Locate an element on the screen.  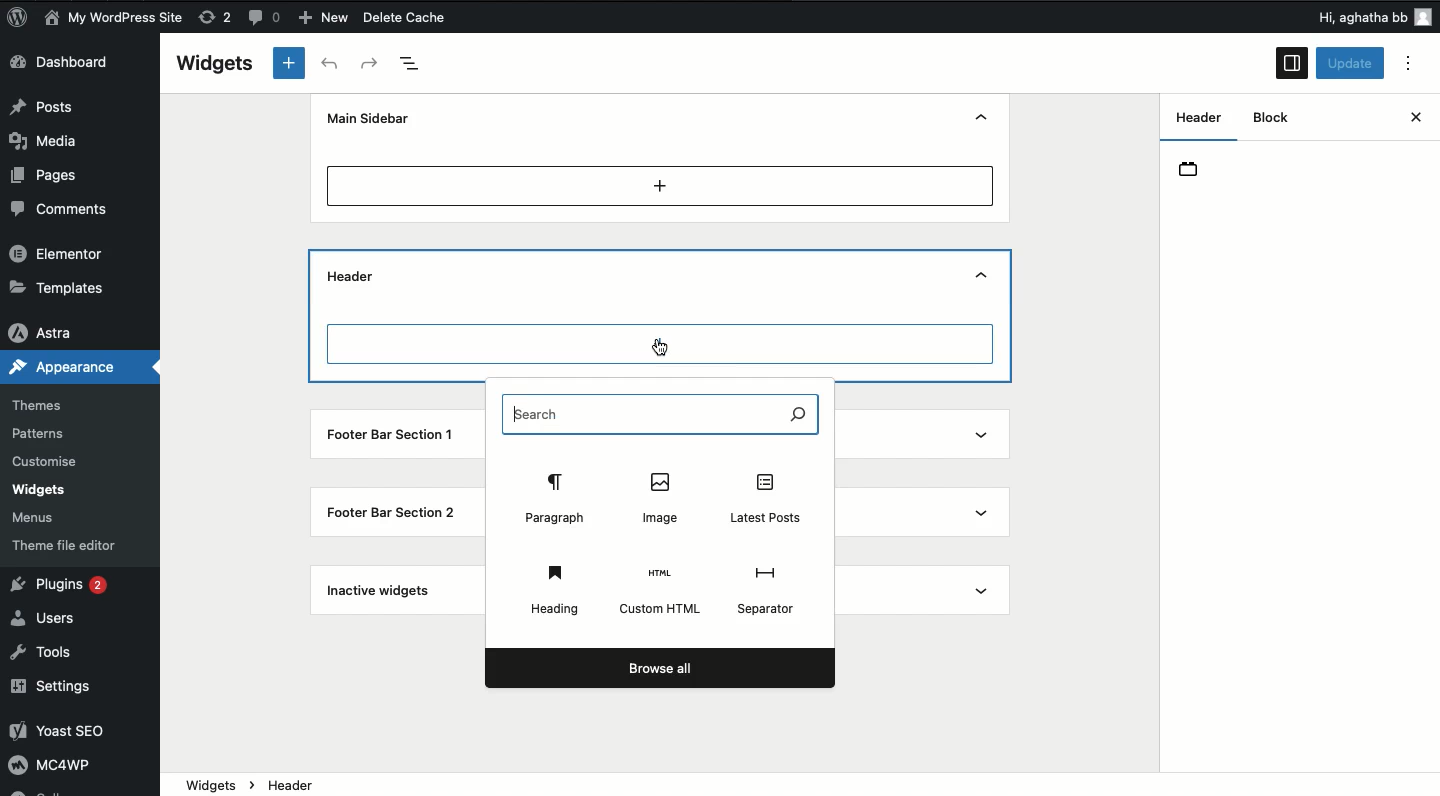
Templates is located at coordinates (58, 287).